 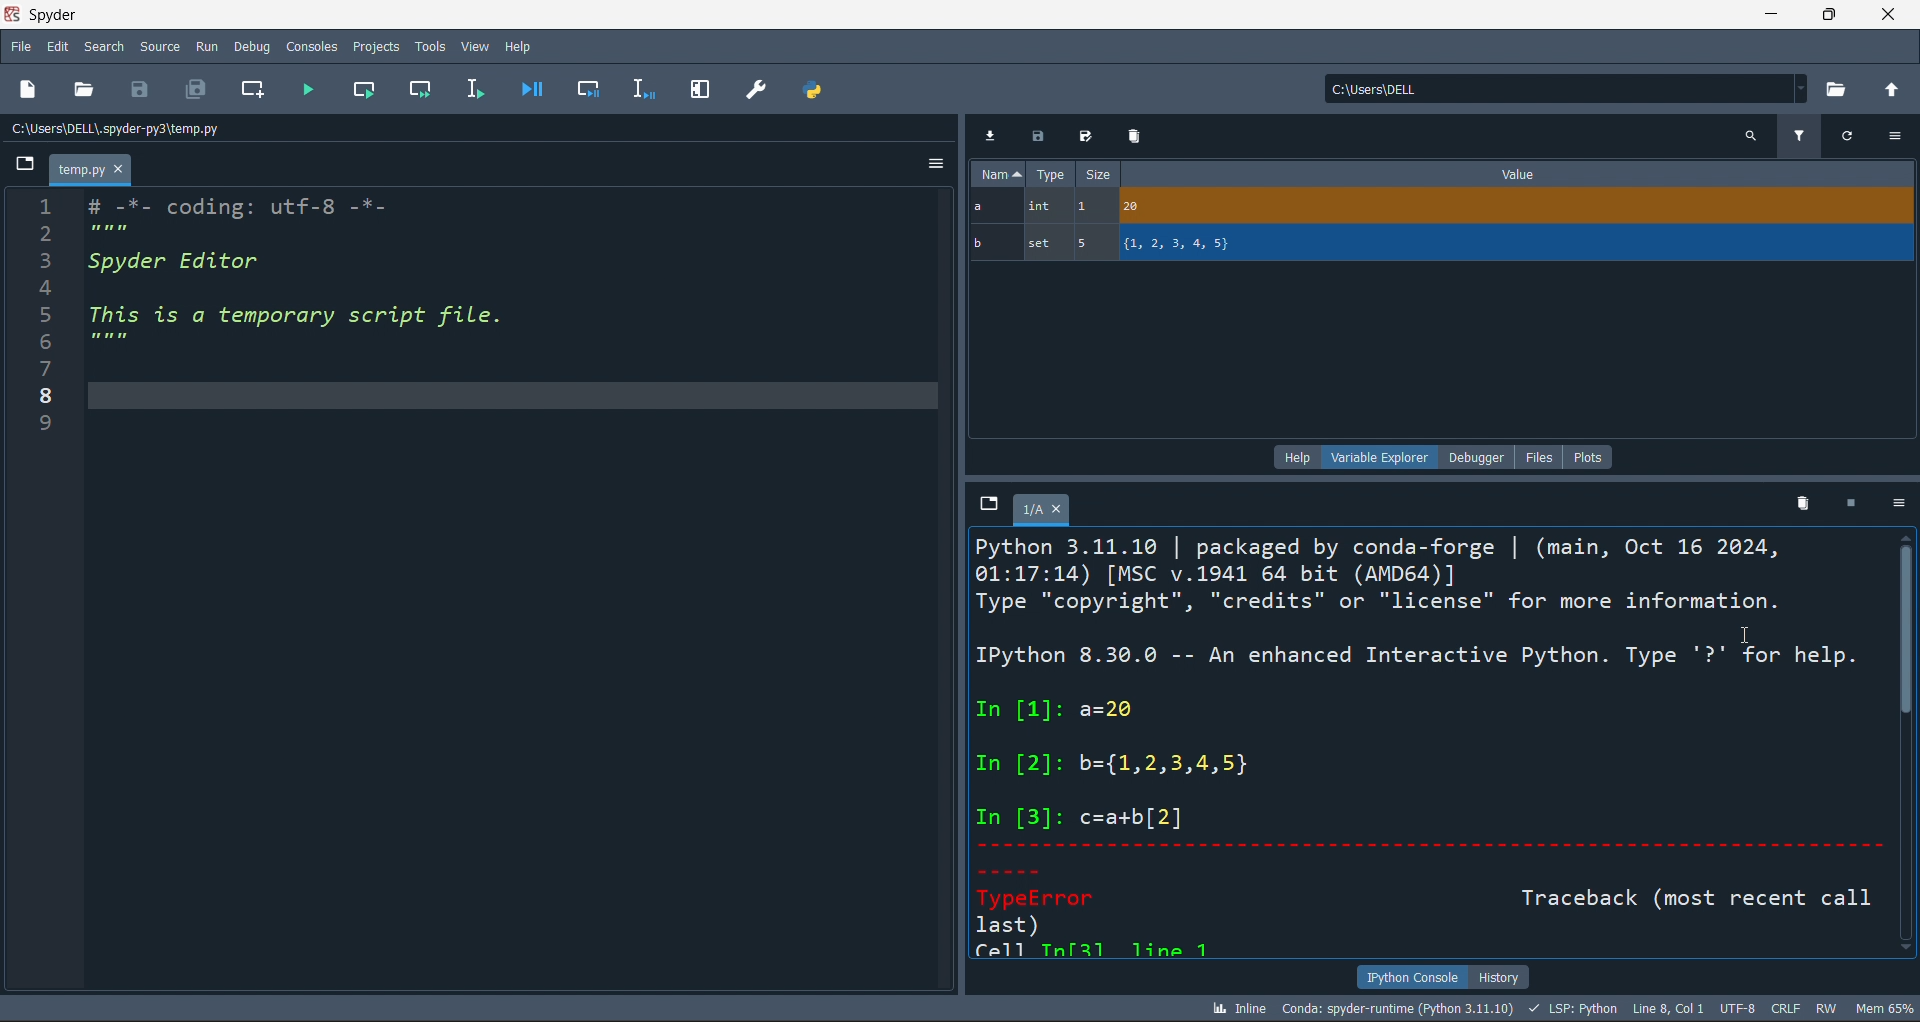 I want to click on delete, so click(x=1799, y=502).